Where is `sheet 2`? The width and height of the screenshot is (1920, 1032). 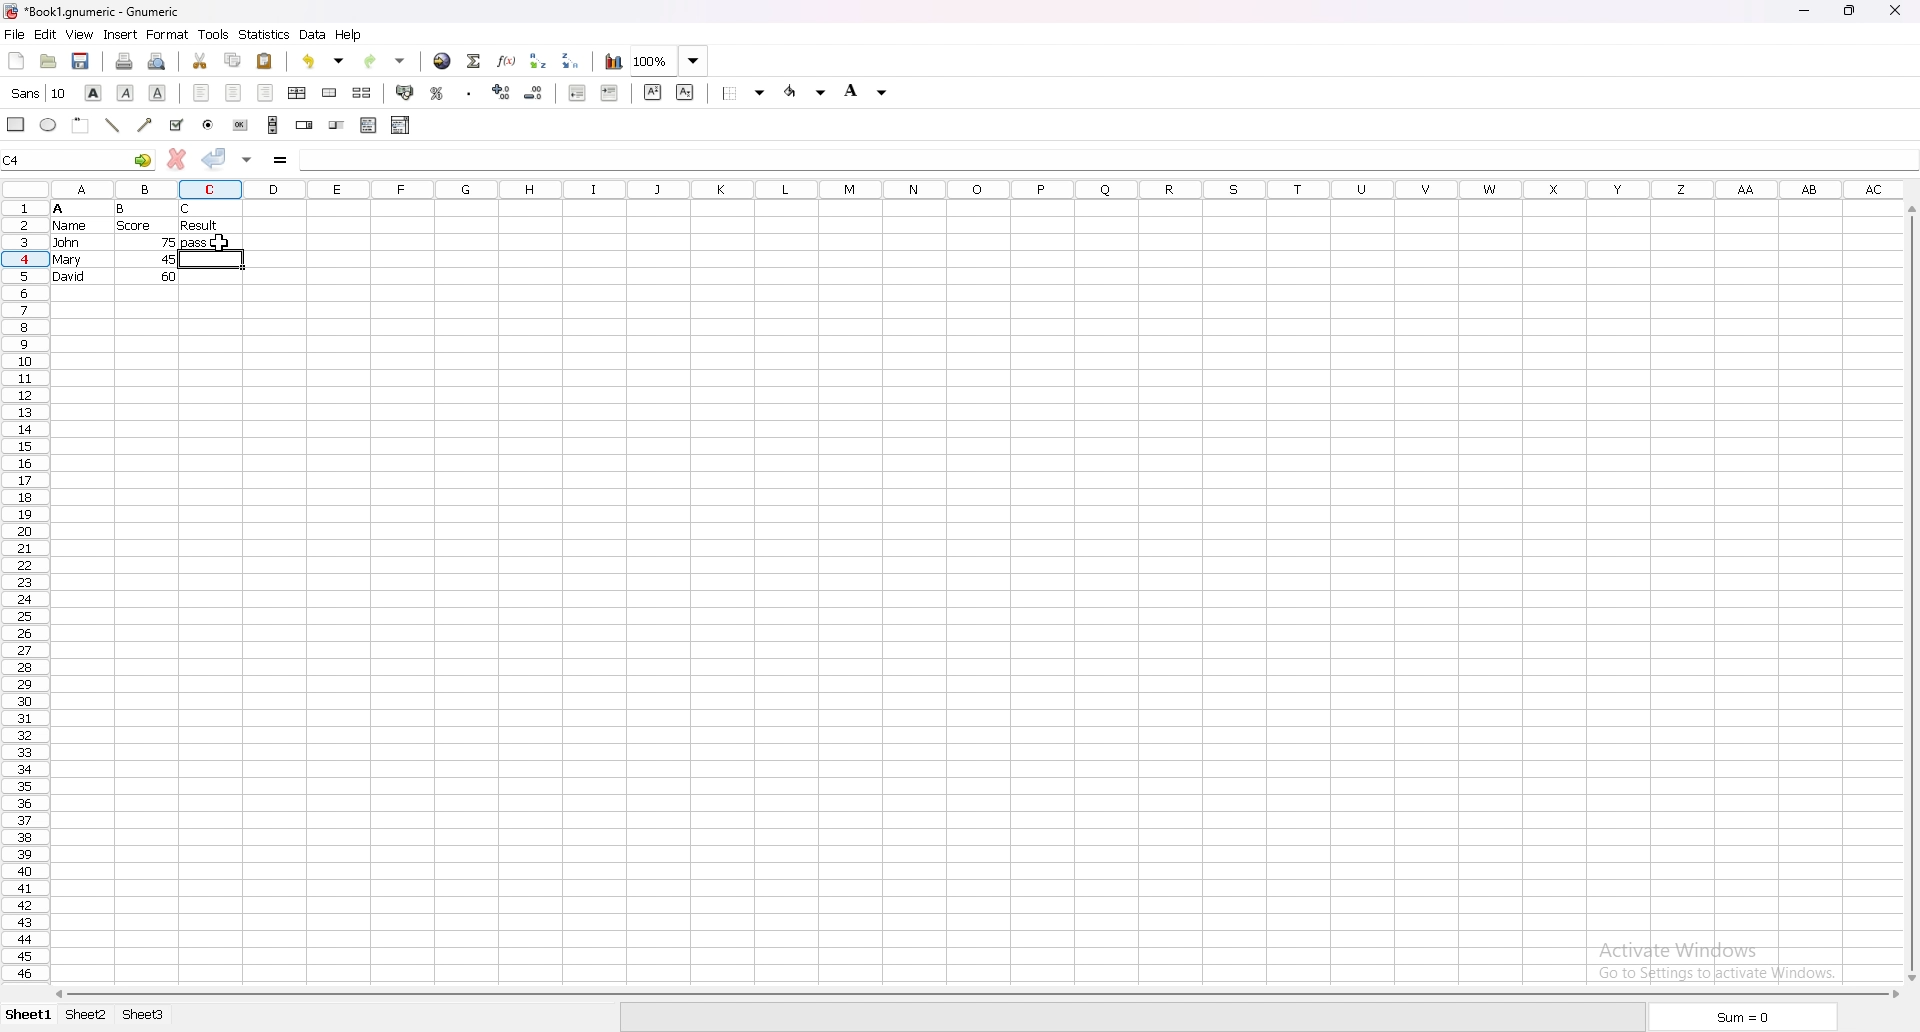 sheet 2 is located at coordinates (83, 1017).